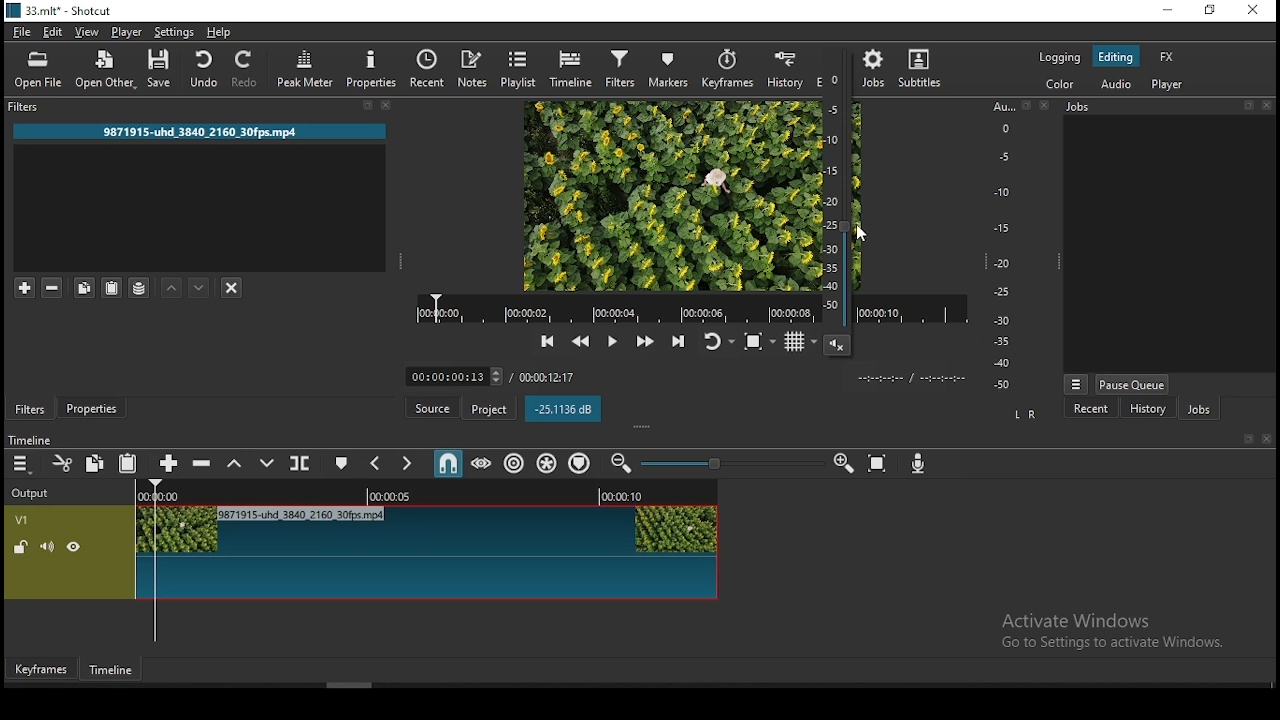 The image size is (1280, 720). What do you see at coordinates (27, 409) in the screenshot?
I see `filters` at bounding box center [27, 409].